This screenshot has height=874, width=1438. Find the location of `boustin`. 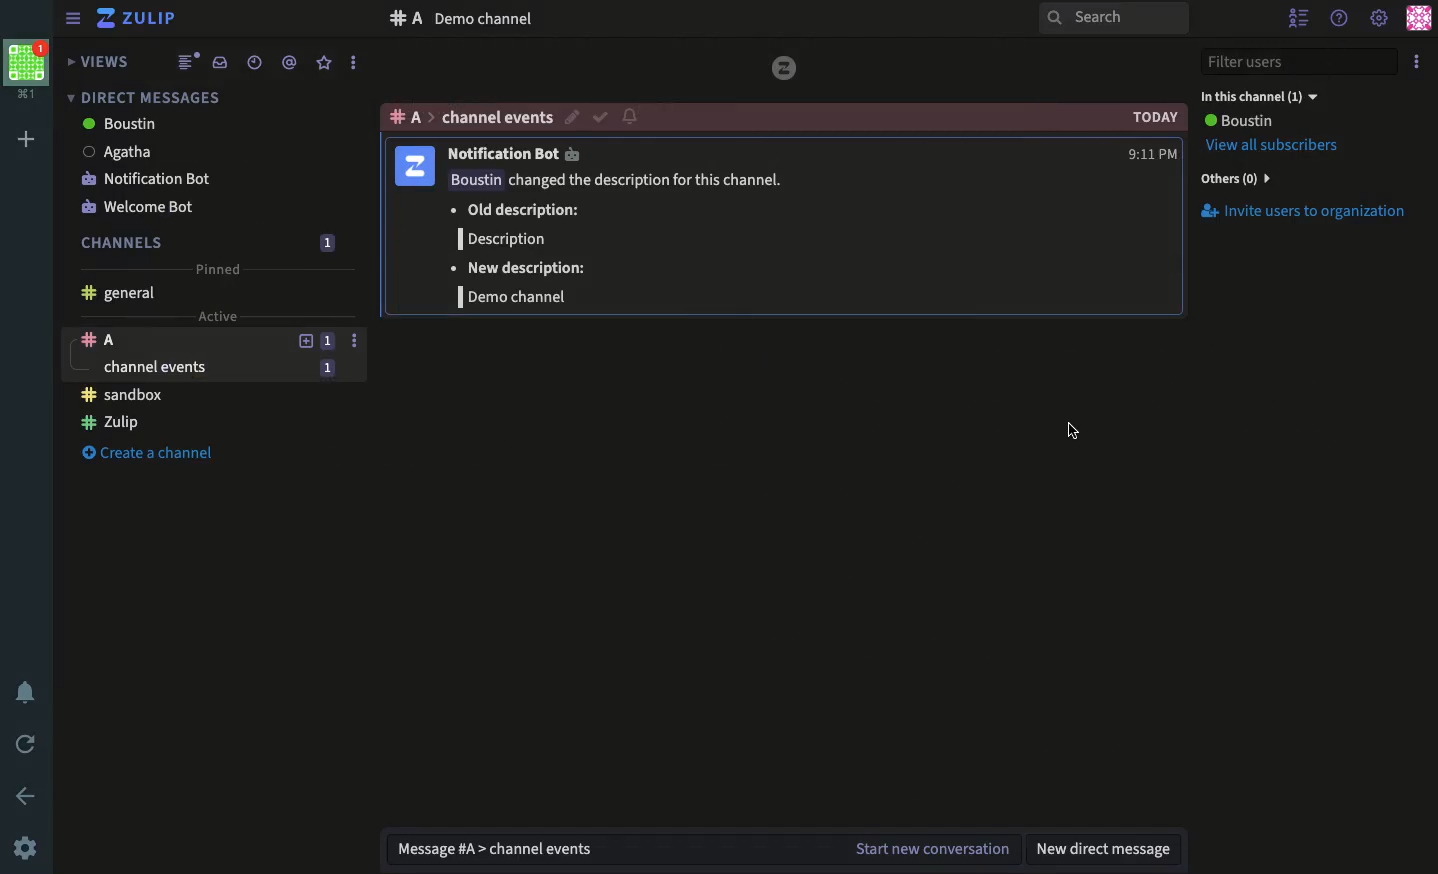

boustin is located at coordinates (1239, 120).